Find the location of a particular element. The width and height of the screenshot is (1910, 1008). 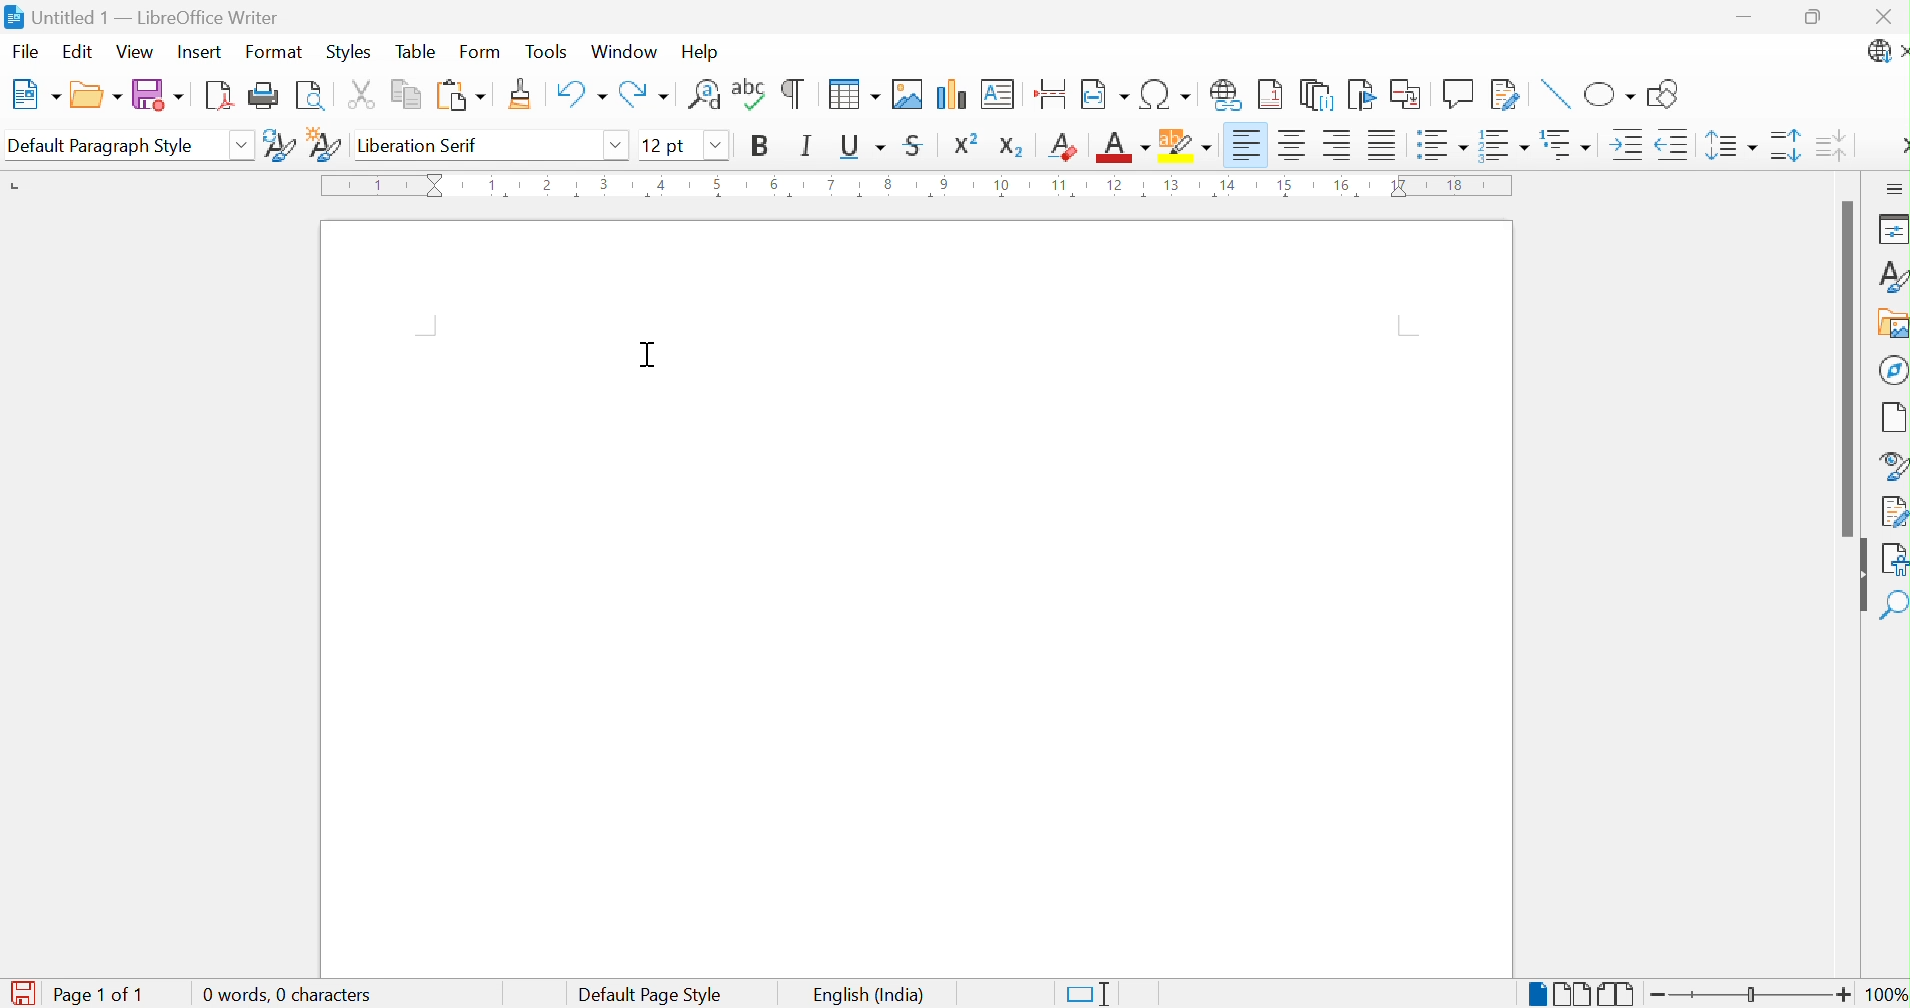

Default Paragraph Style is located at coordinates (101, 144).